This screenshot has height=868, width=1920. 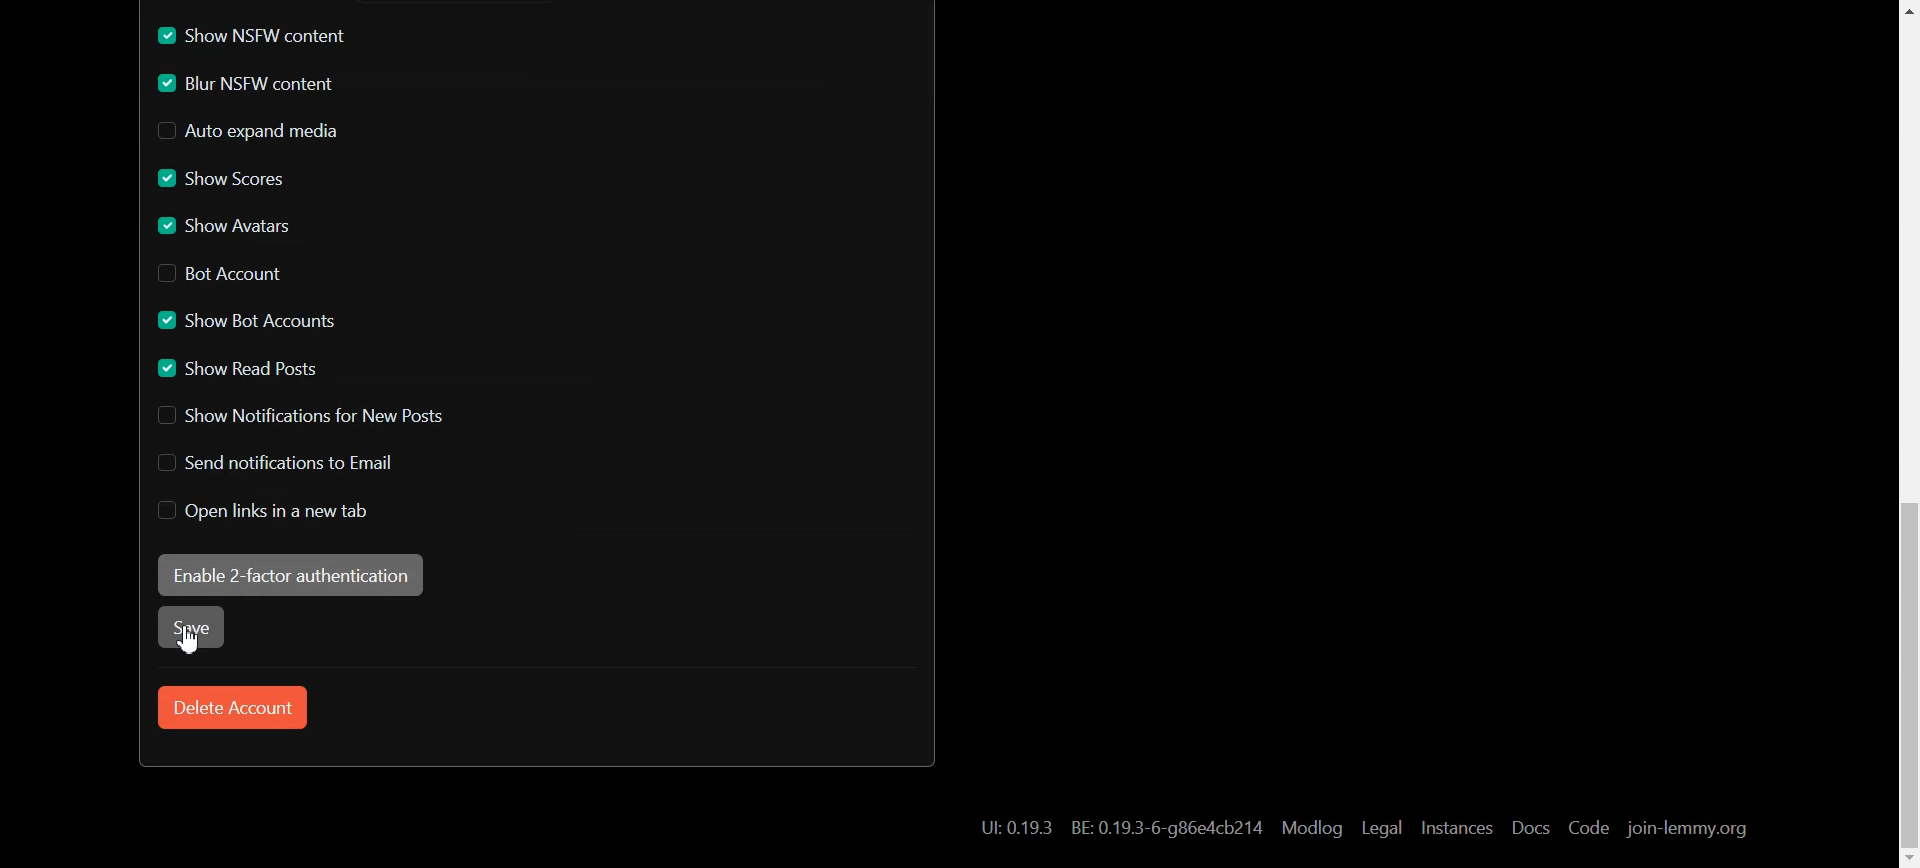 I want to click on Enable Show Read Posts, so click(x=240, y=369).